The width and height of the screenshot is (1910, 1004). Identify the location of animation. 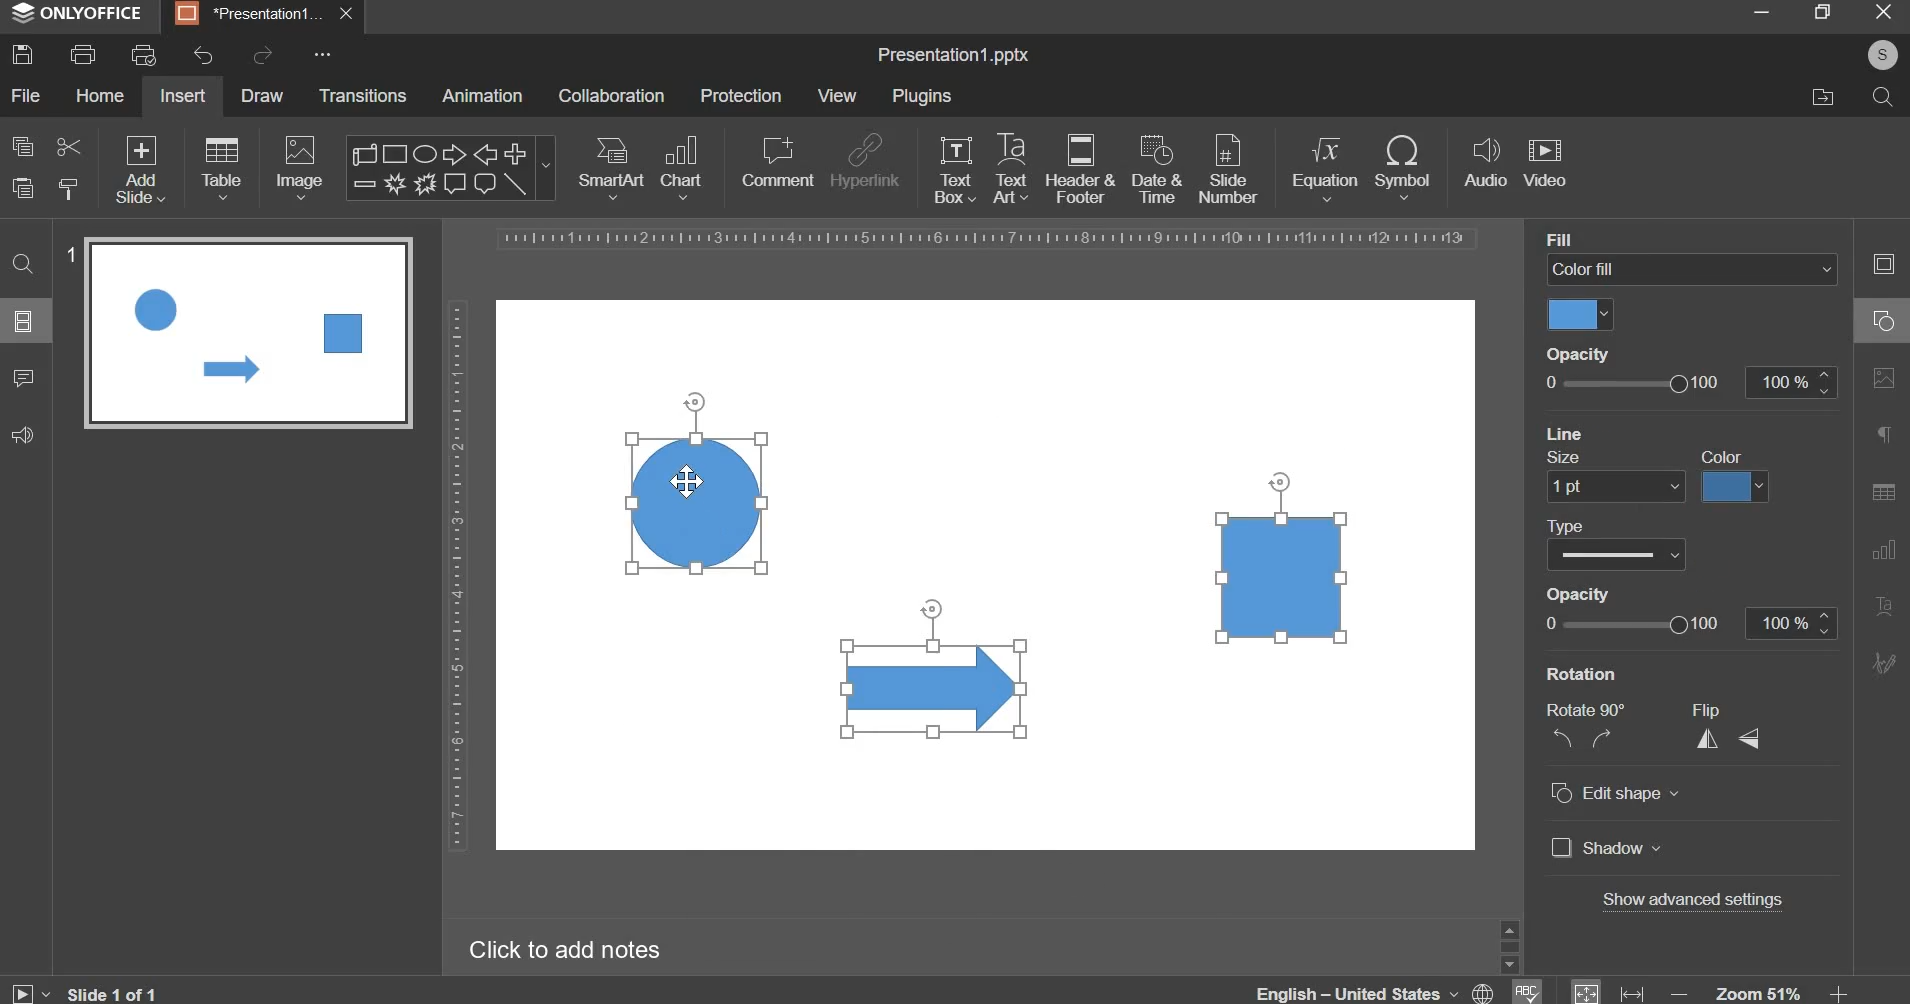
(482, 95).